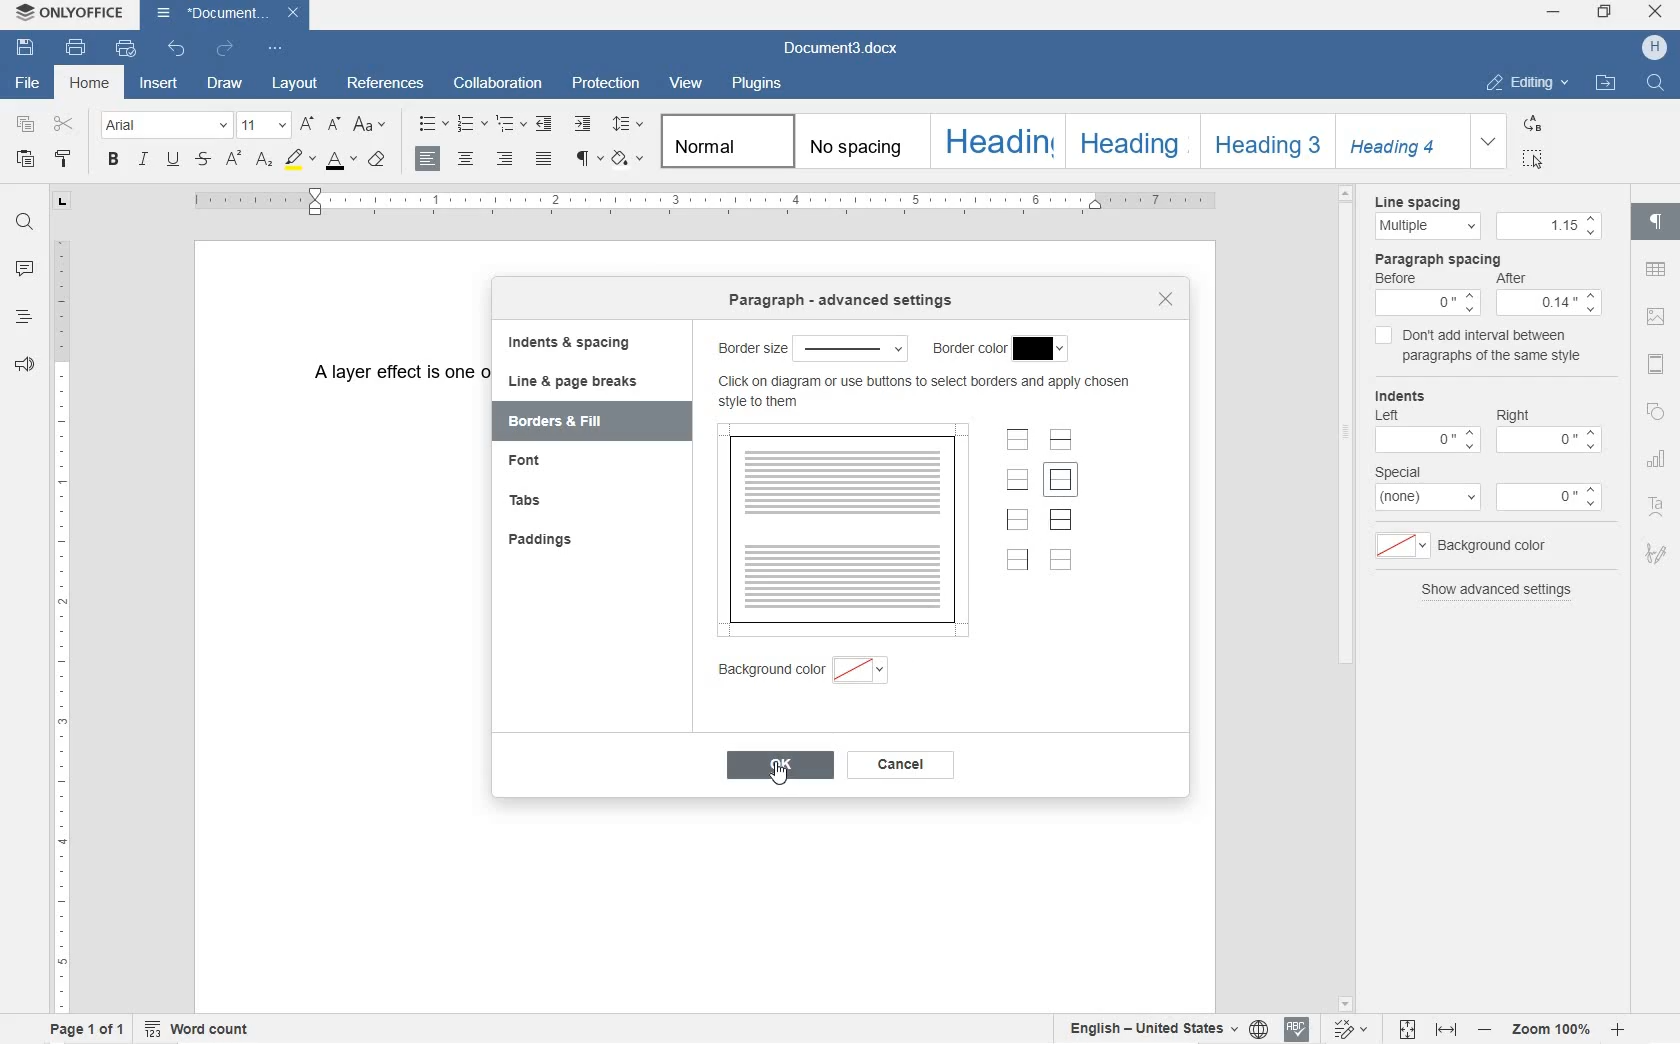  Describe the element at coordinates (777, 764) in the screenshot. I see `ok` at that location.